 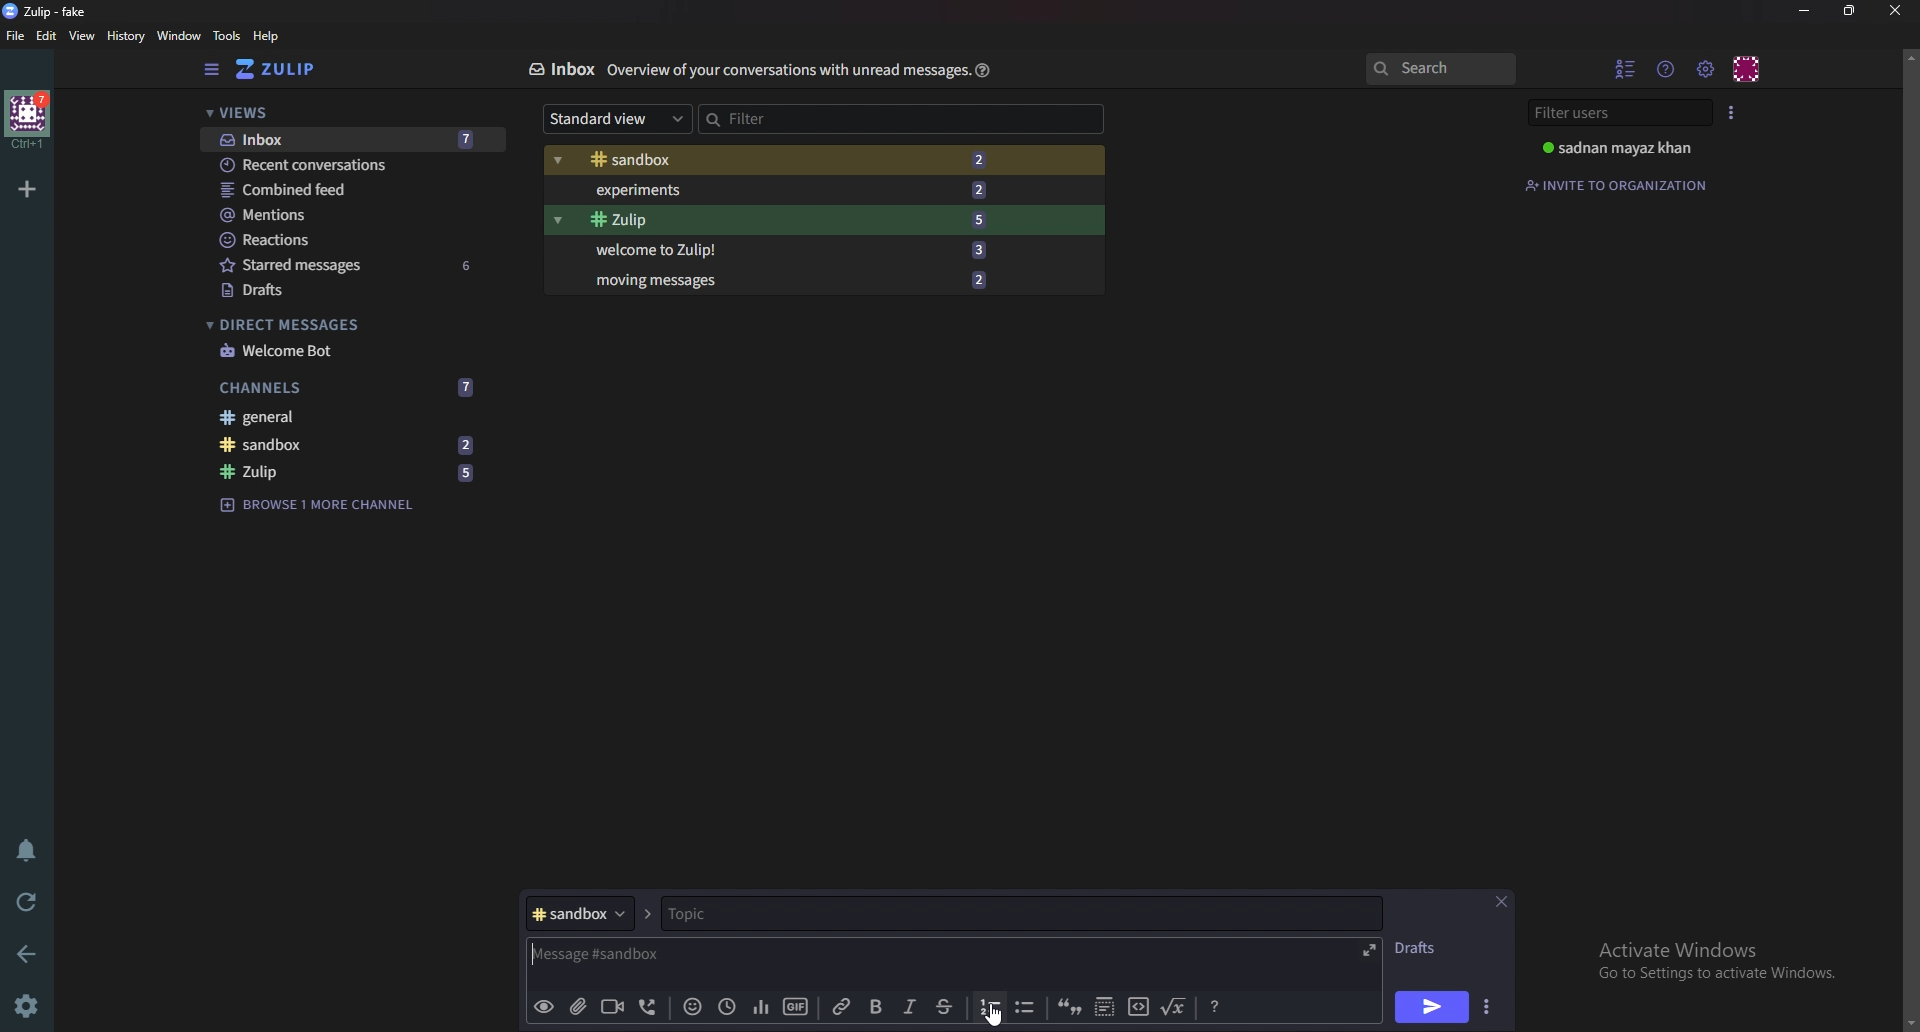 What do you see at coordinates (1707, 68) in the screenshot?
I see `main menu` at bounding box center [1707, 68].